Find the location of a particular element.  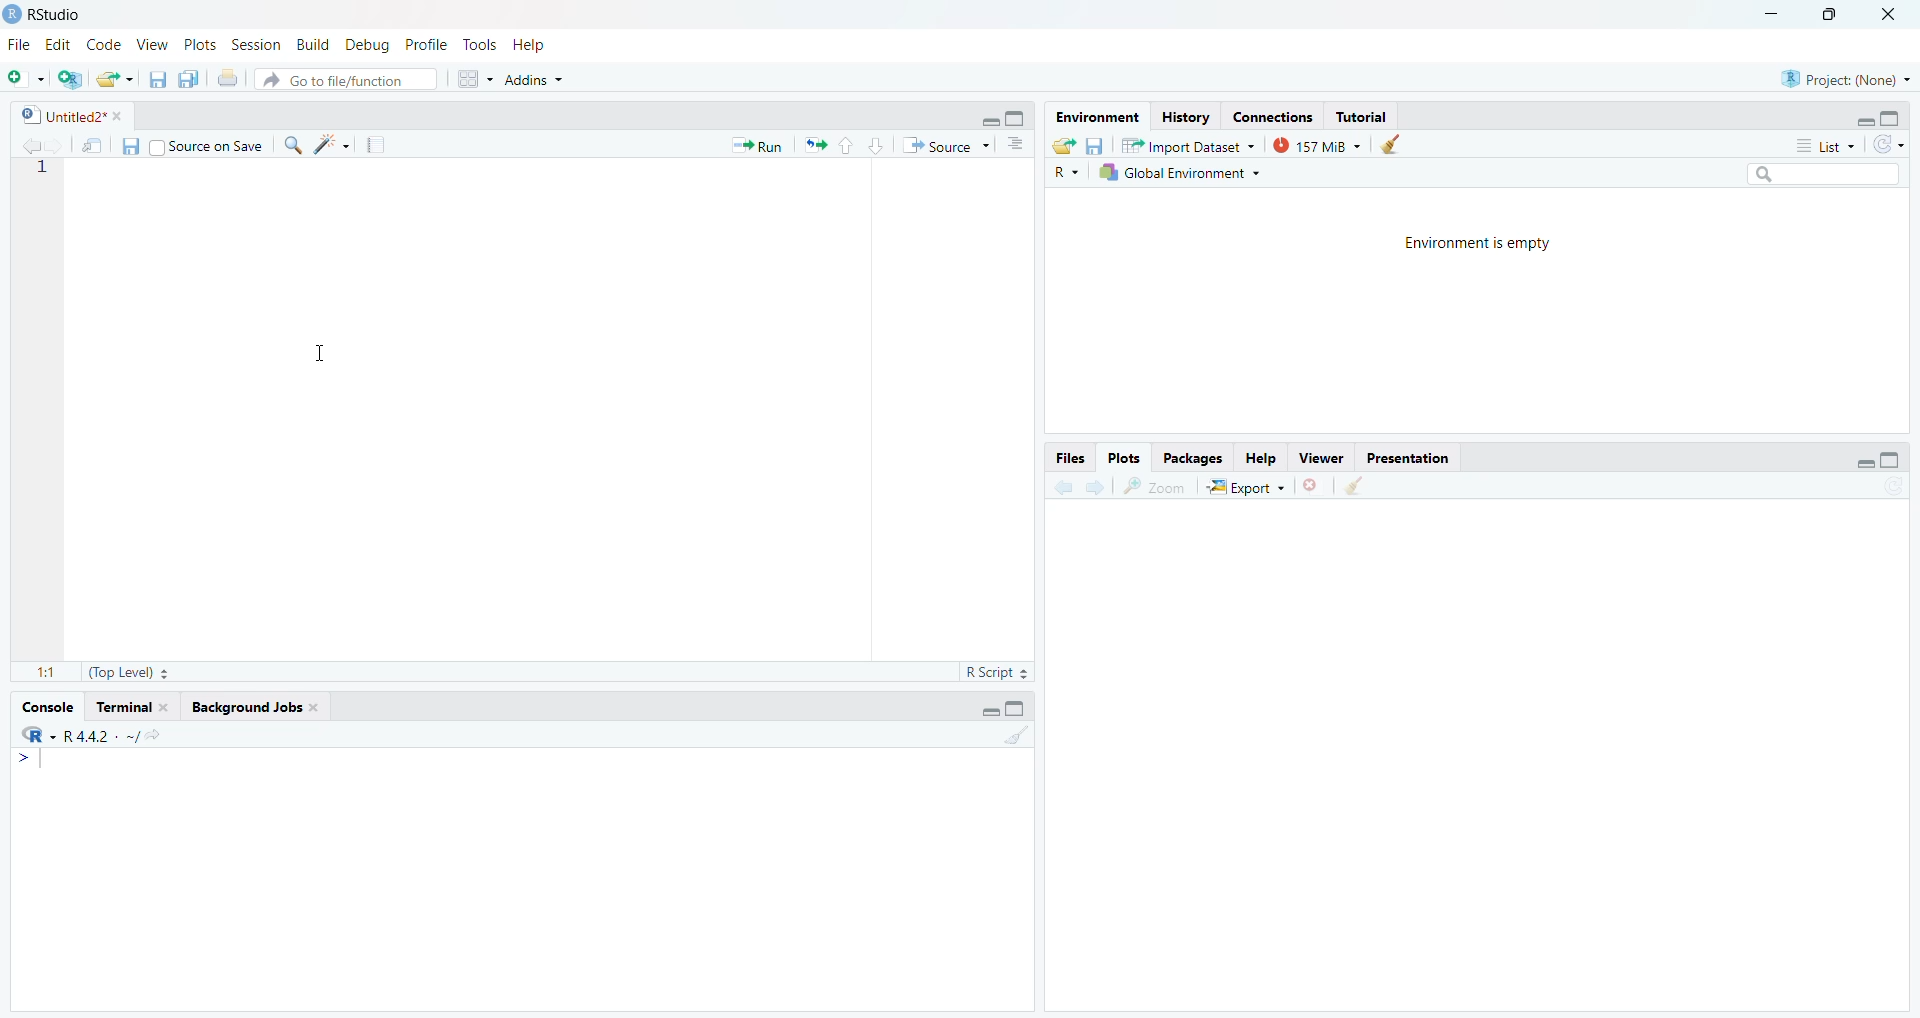

Plots is located at coordinates (1124, 456).